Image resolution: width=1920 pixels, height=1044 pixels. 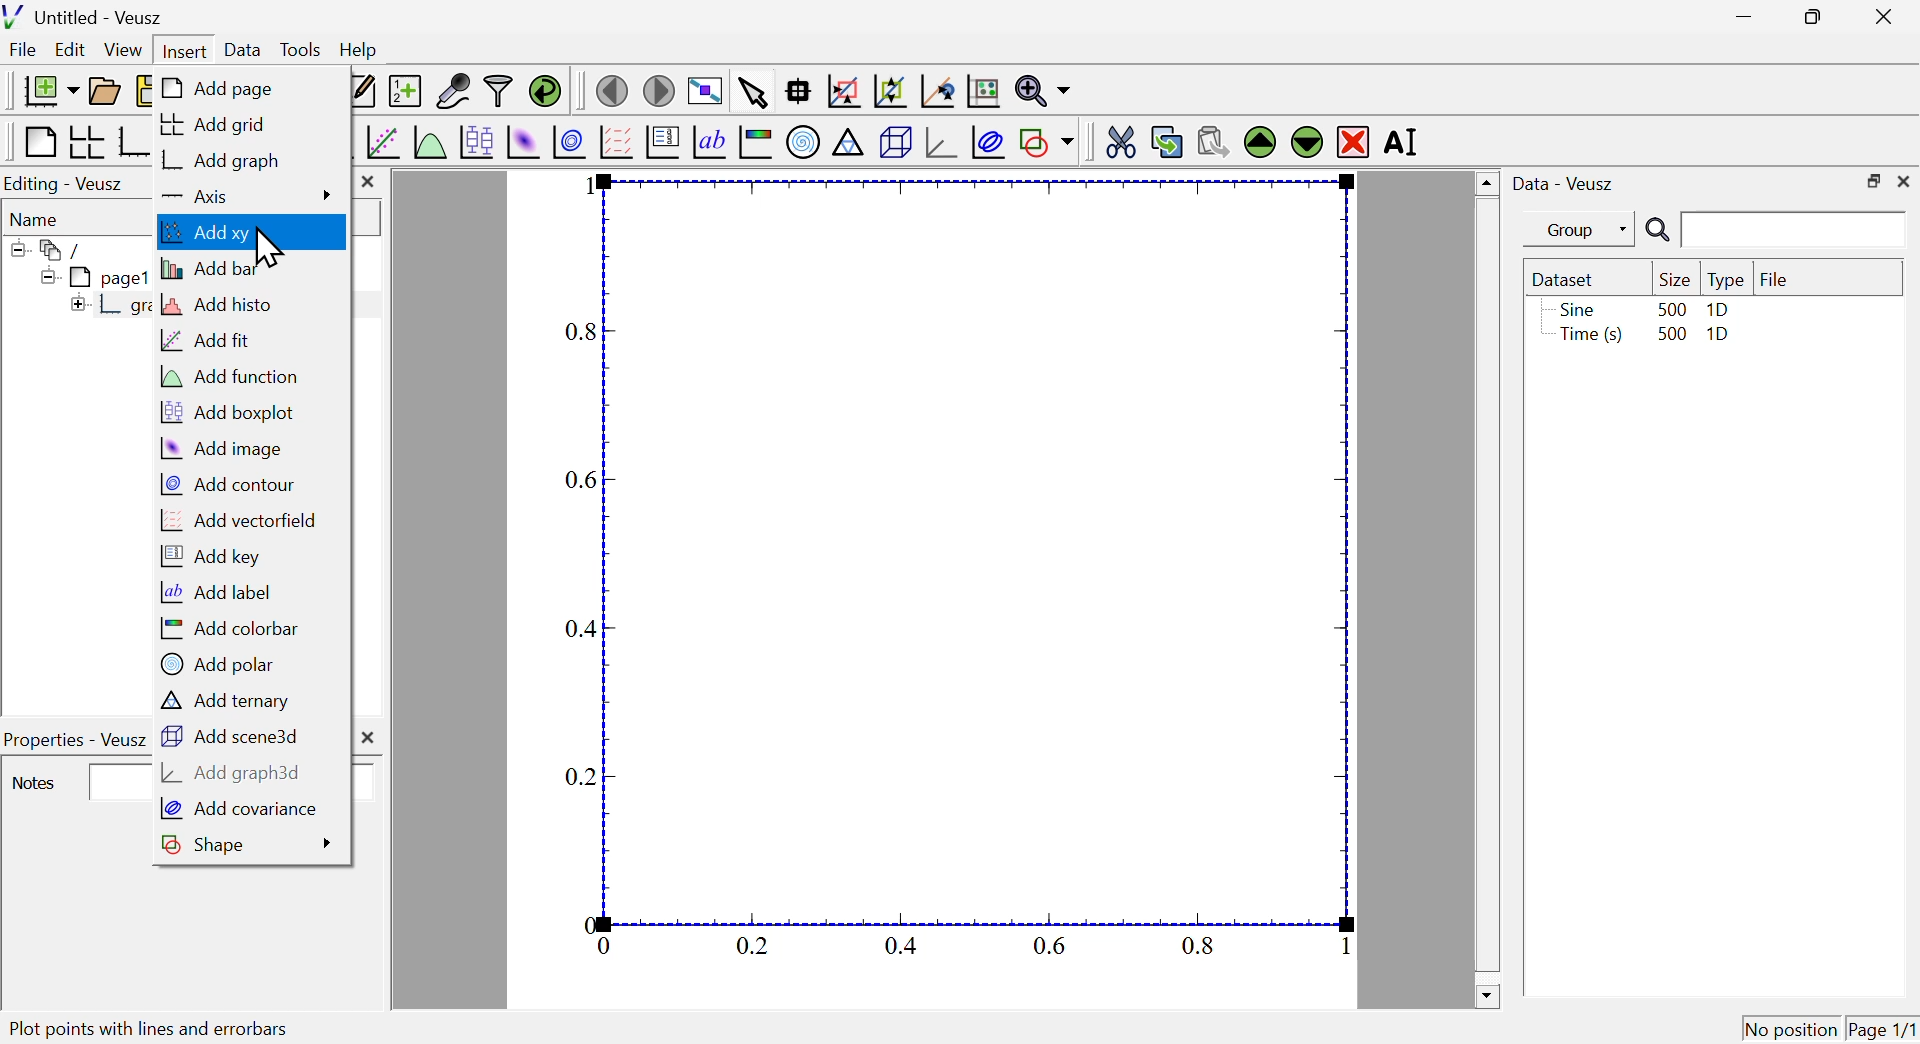 What do you see at coordinates (616, 142) in the screenshot?
I see `plot a vector field` at bounding box center [616, 142].